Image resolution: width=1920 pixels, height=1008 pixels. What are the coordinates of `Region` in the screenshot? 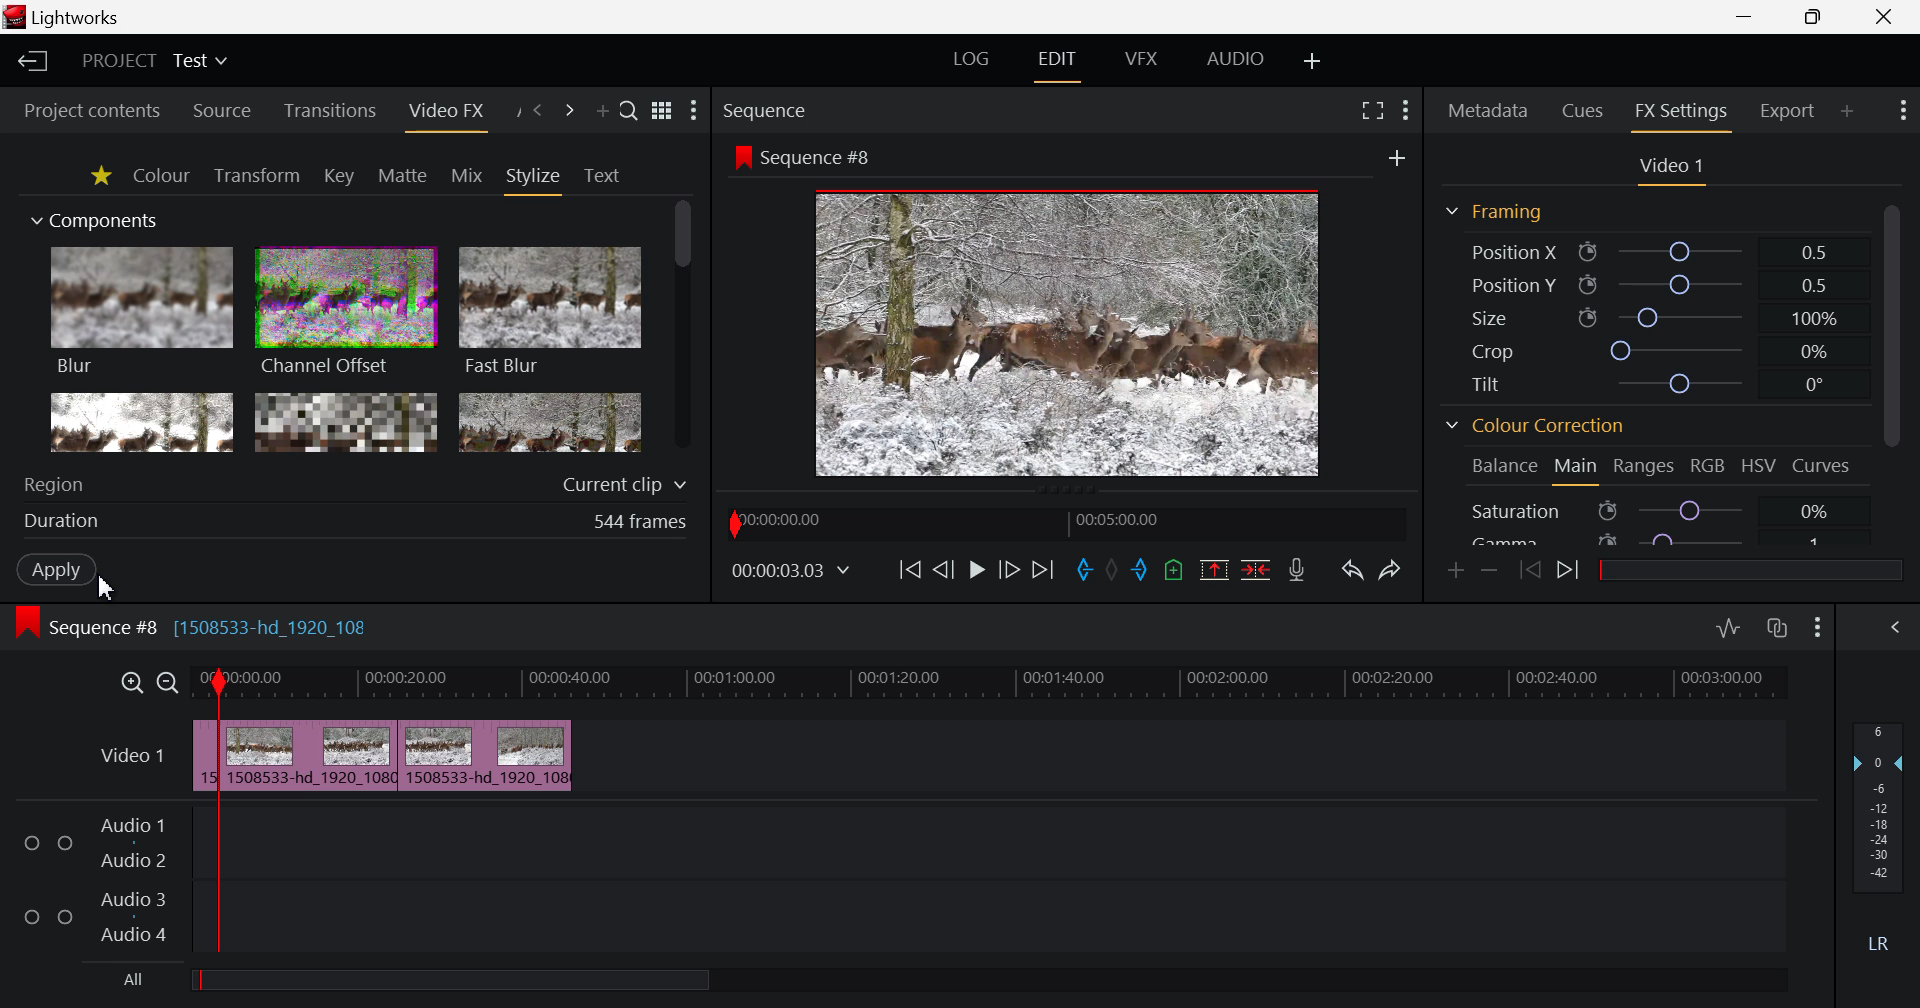 It's located at (356, 483).